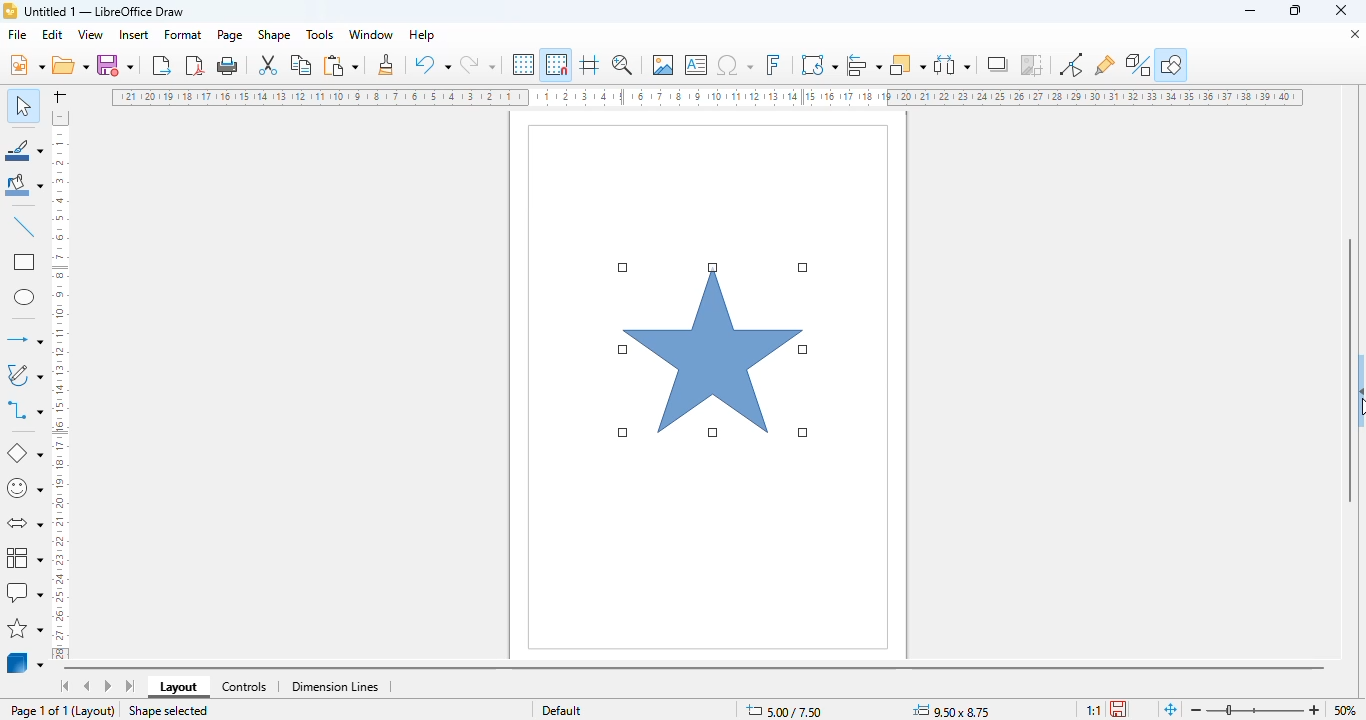 This screenshot has width=1366, height=720. What do you see at coordinates (64, 686) in the screenshot?
I see `scroll to first sheet` at bounding box center [64, 686].